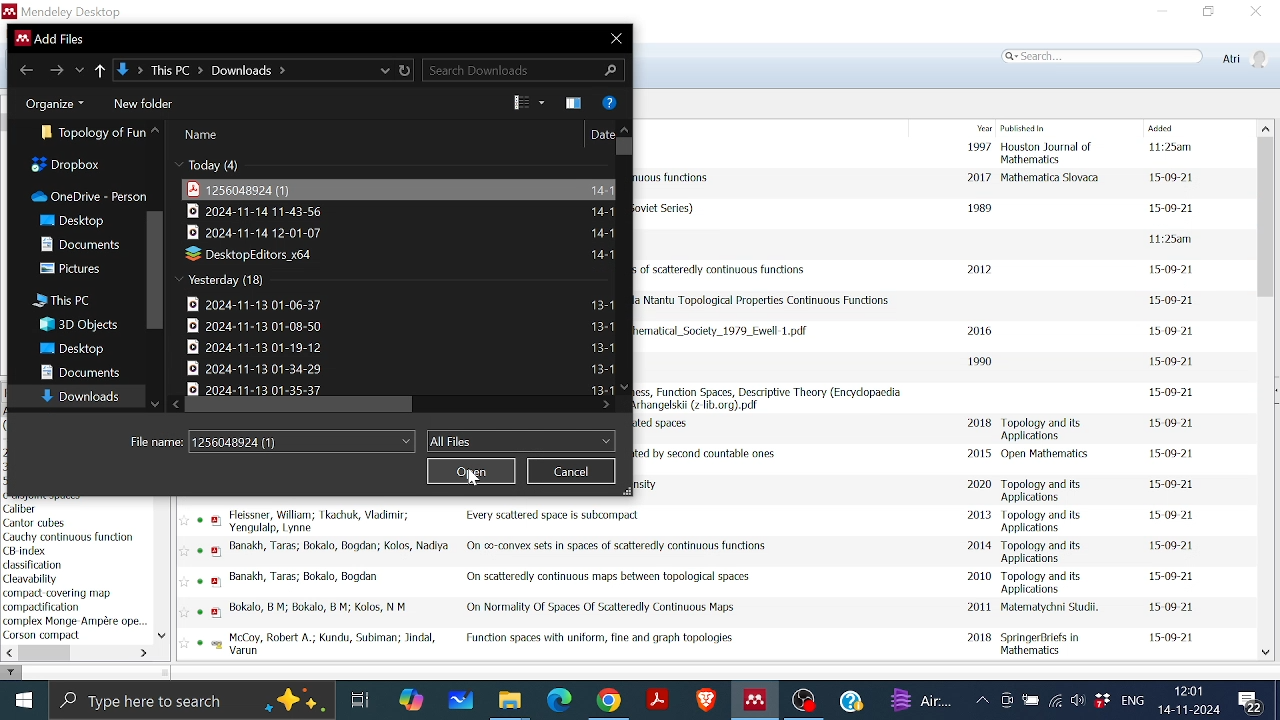 Image resolution: width=1280 pixels, height=720 pixels. Describe the element at coordinates (1052, 522) in the screenshot. I see `Published in` at that location.